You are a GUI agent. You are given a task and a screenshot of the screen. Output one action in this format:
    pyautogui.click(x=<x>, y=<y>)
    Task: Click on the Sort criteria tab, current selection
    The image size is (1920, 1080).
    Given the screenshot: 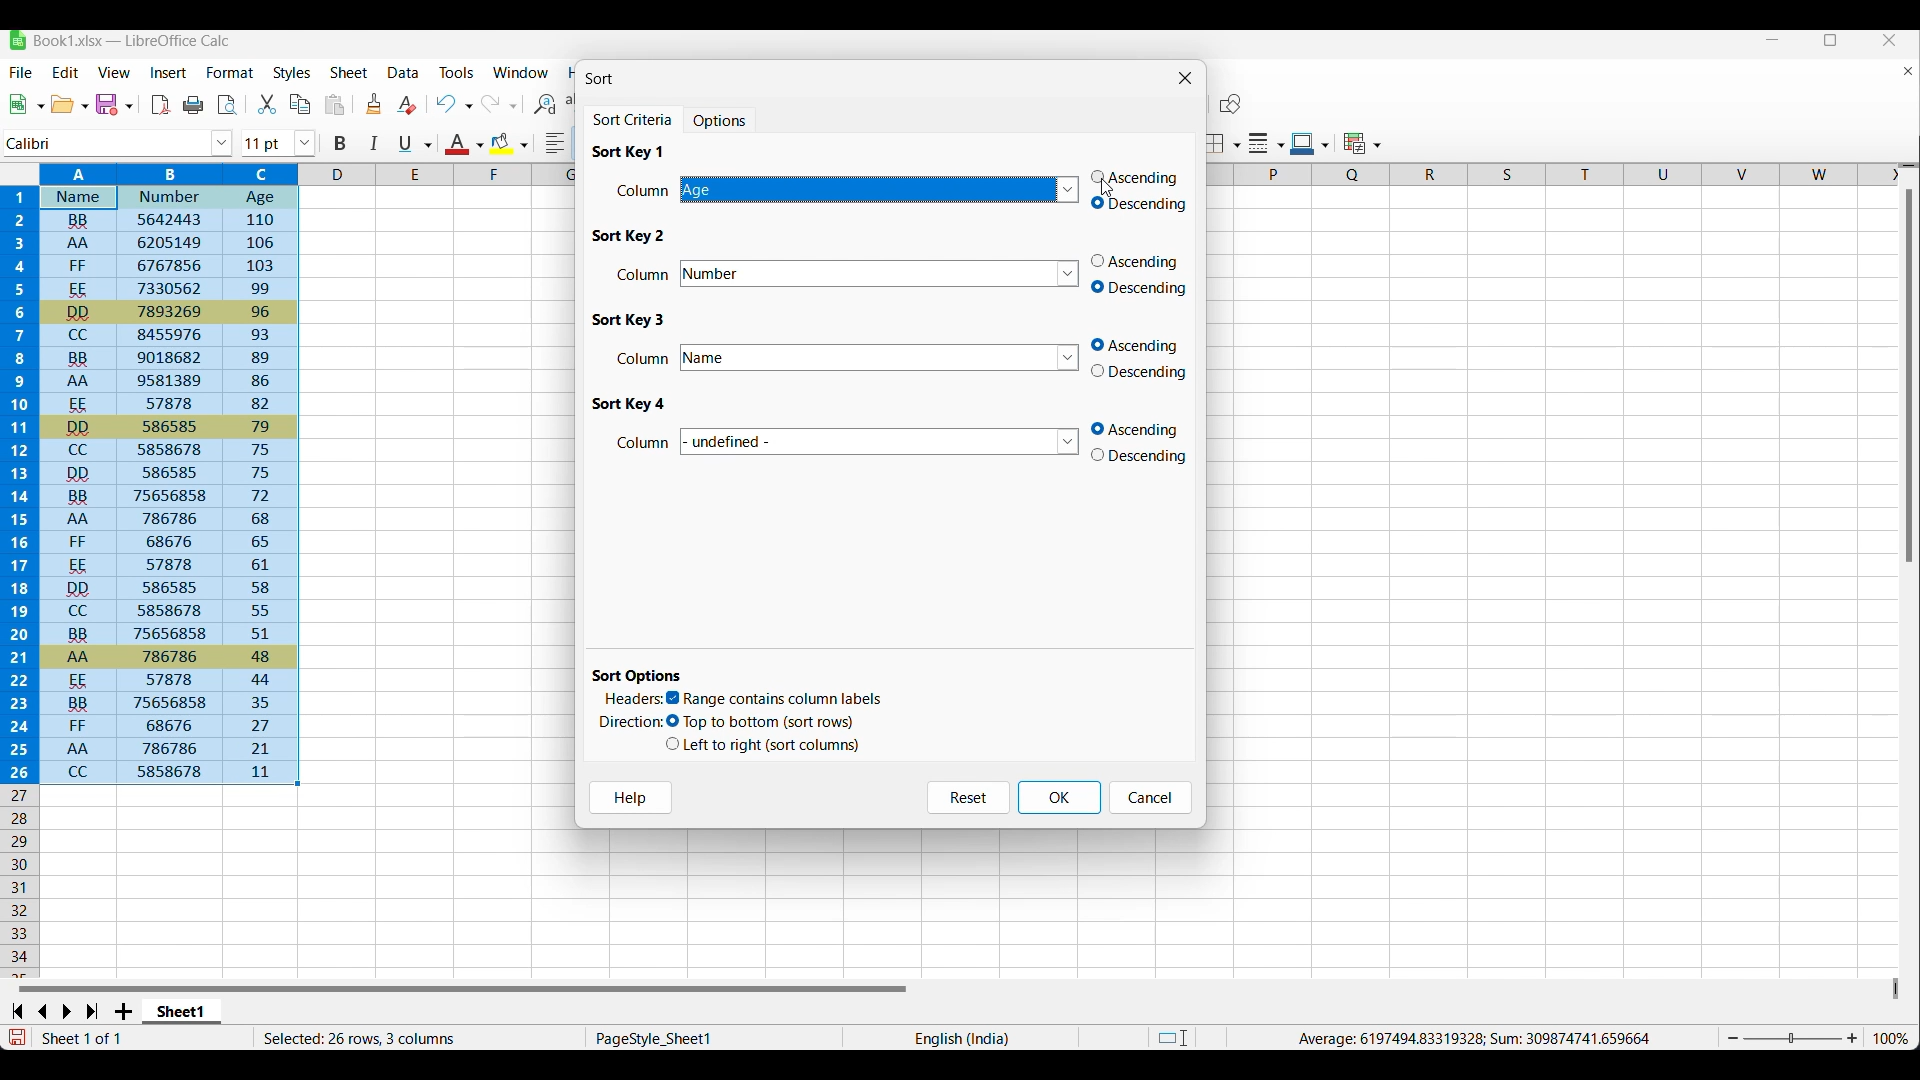 What is the action you would take?
    pyautogui.click(x=636, y=120)
    